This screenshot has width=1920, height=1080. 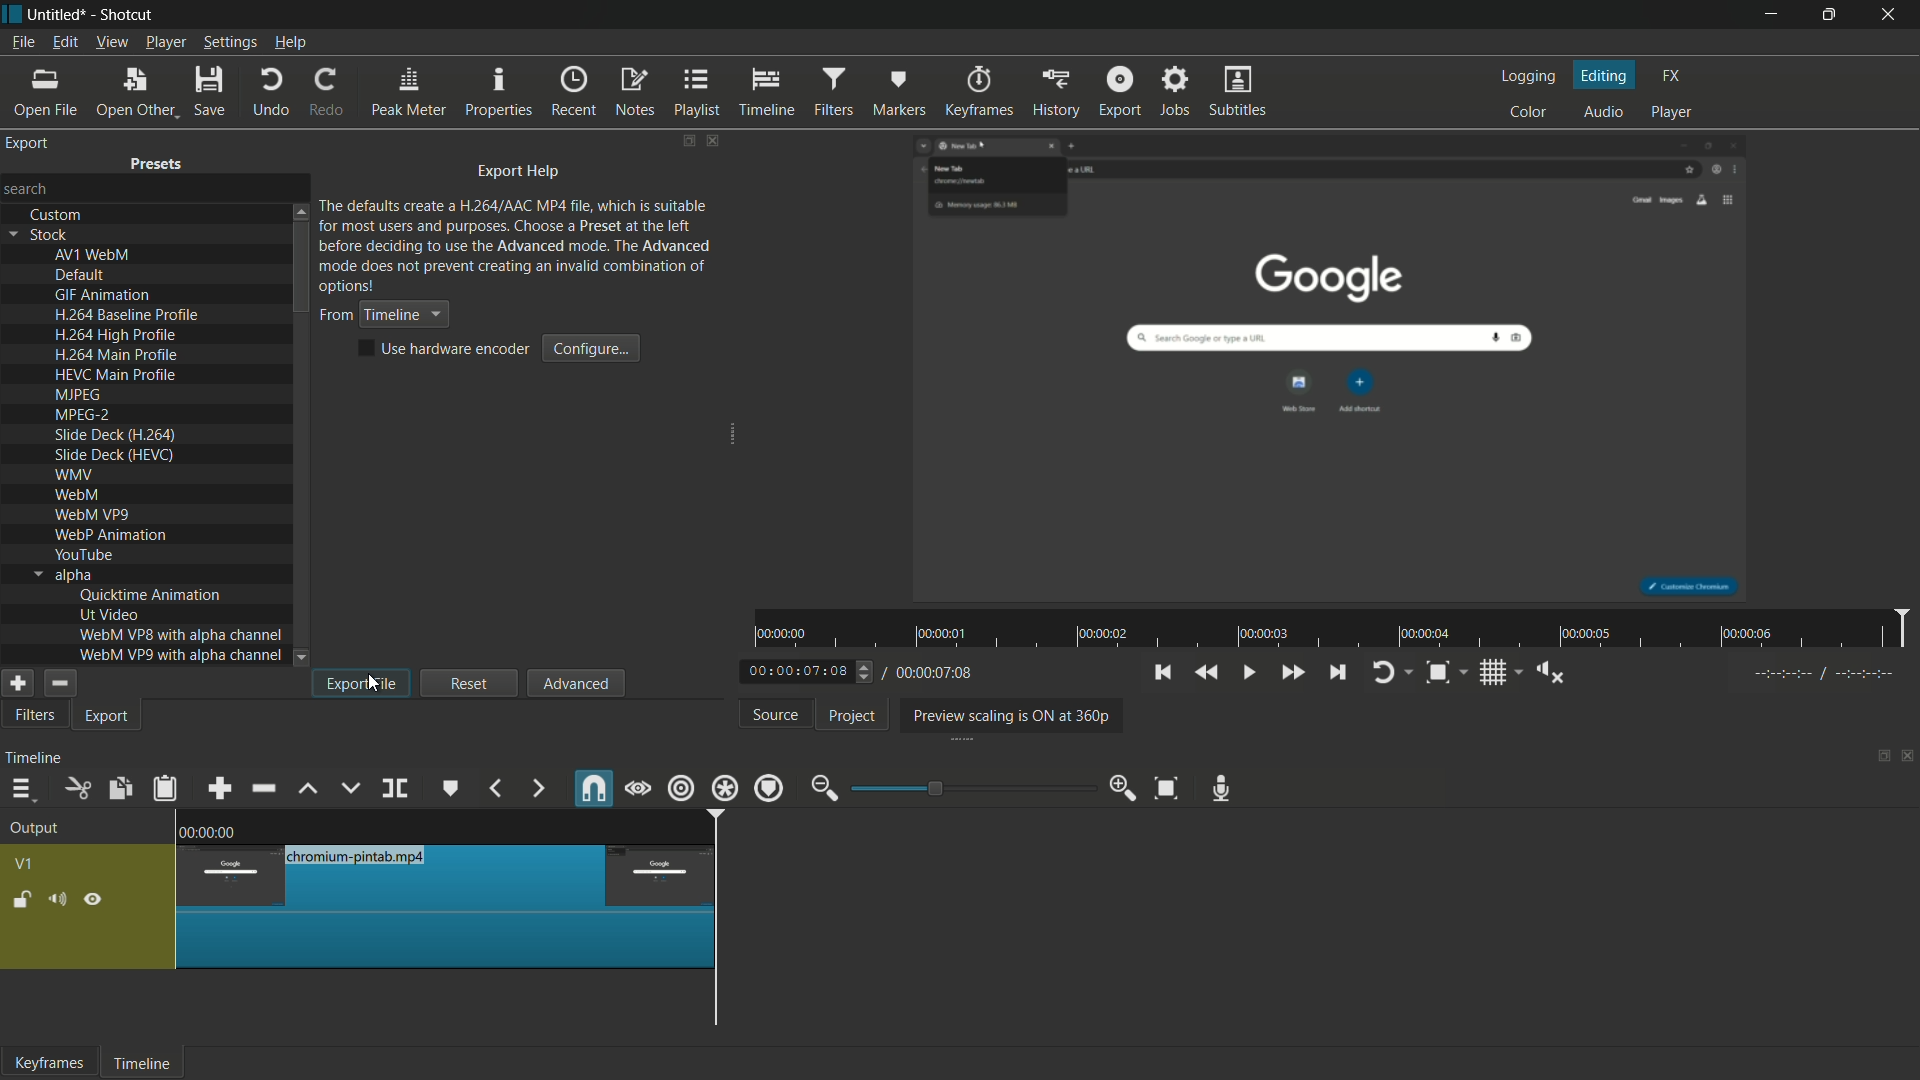 I want to click on preview video, so click(x=1335, y=368).